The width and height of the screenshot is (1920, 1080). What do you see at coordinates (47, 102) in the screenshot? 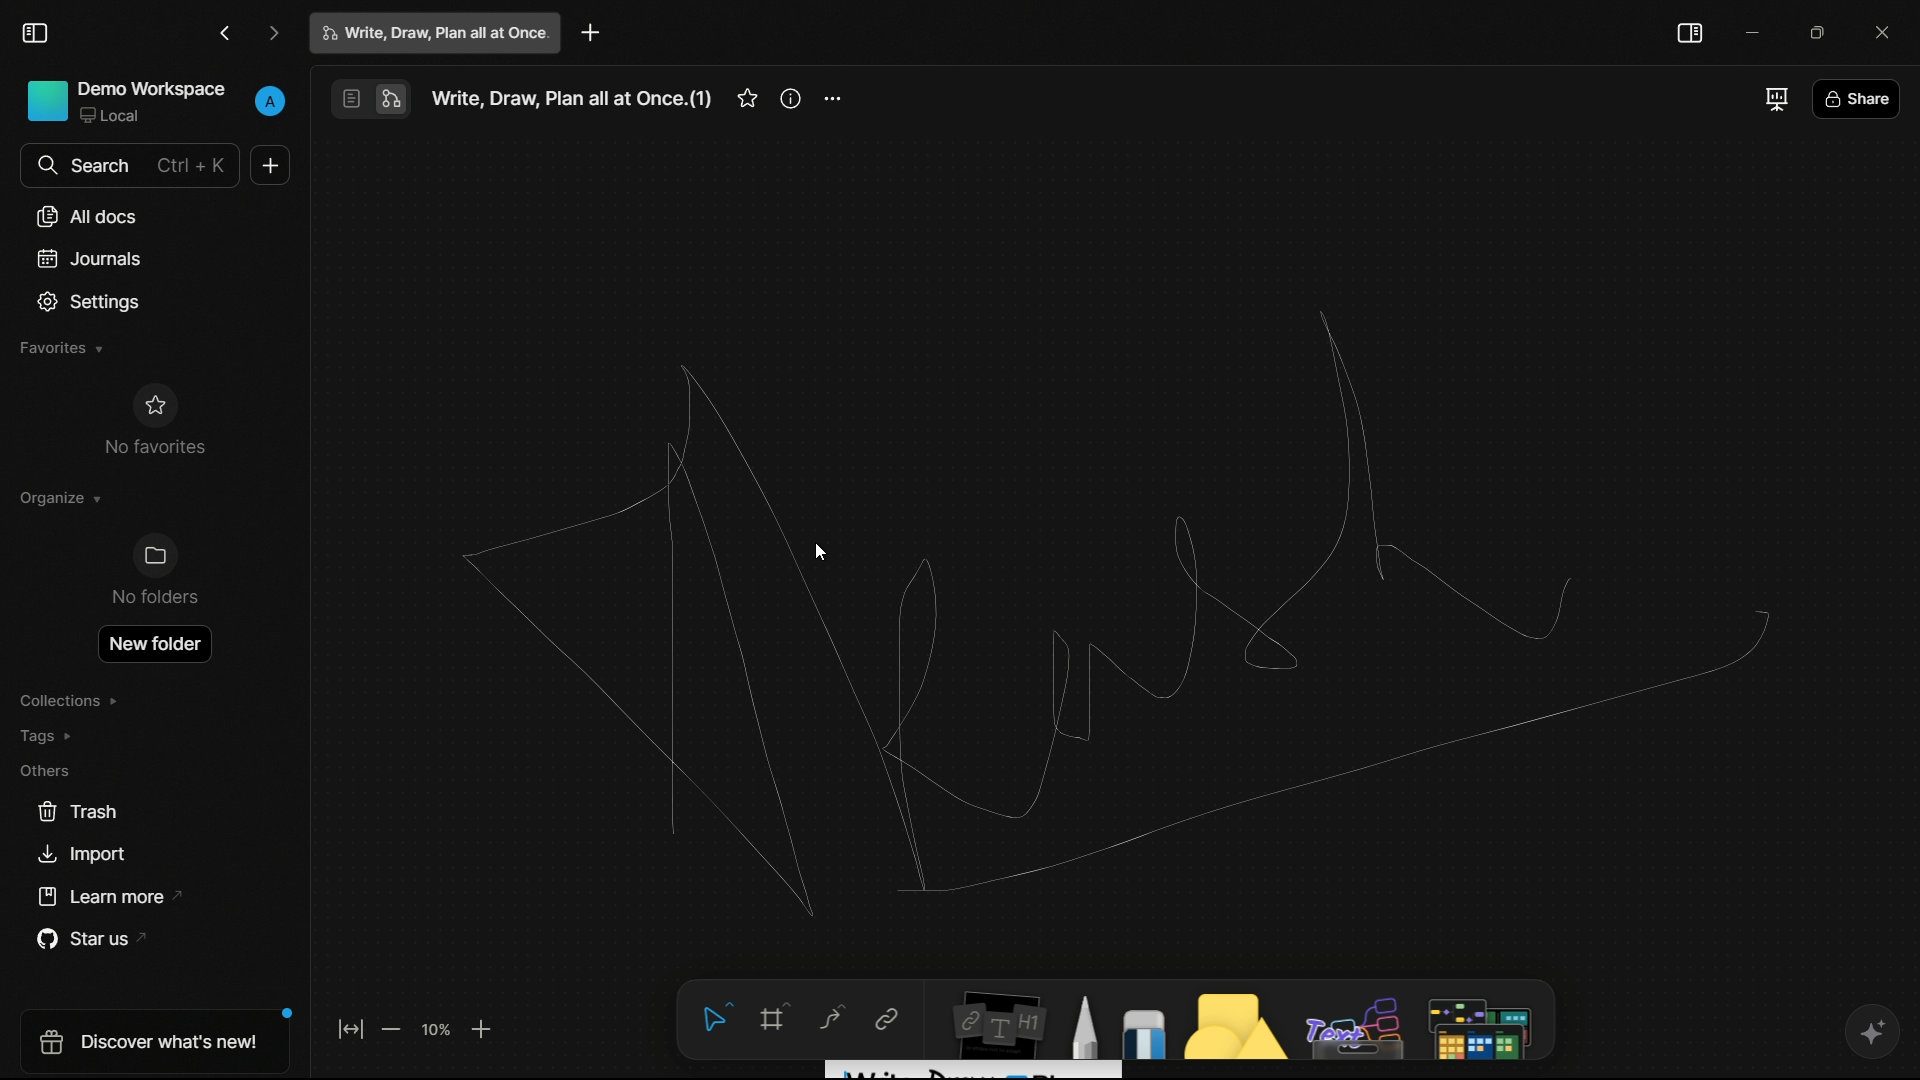
I see `Icon` at bounding box center [47, 102].